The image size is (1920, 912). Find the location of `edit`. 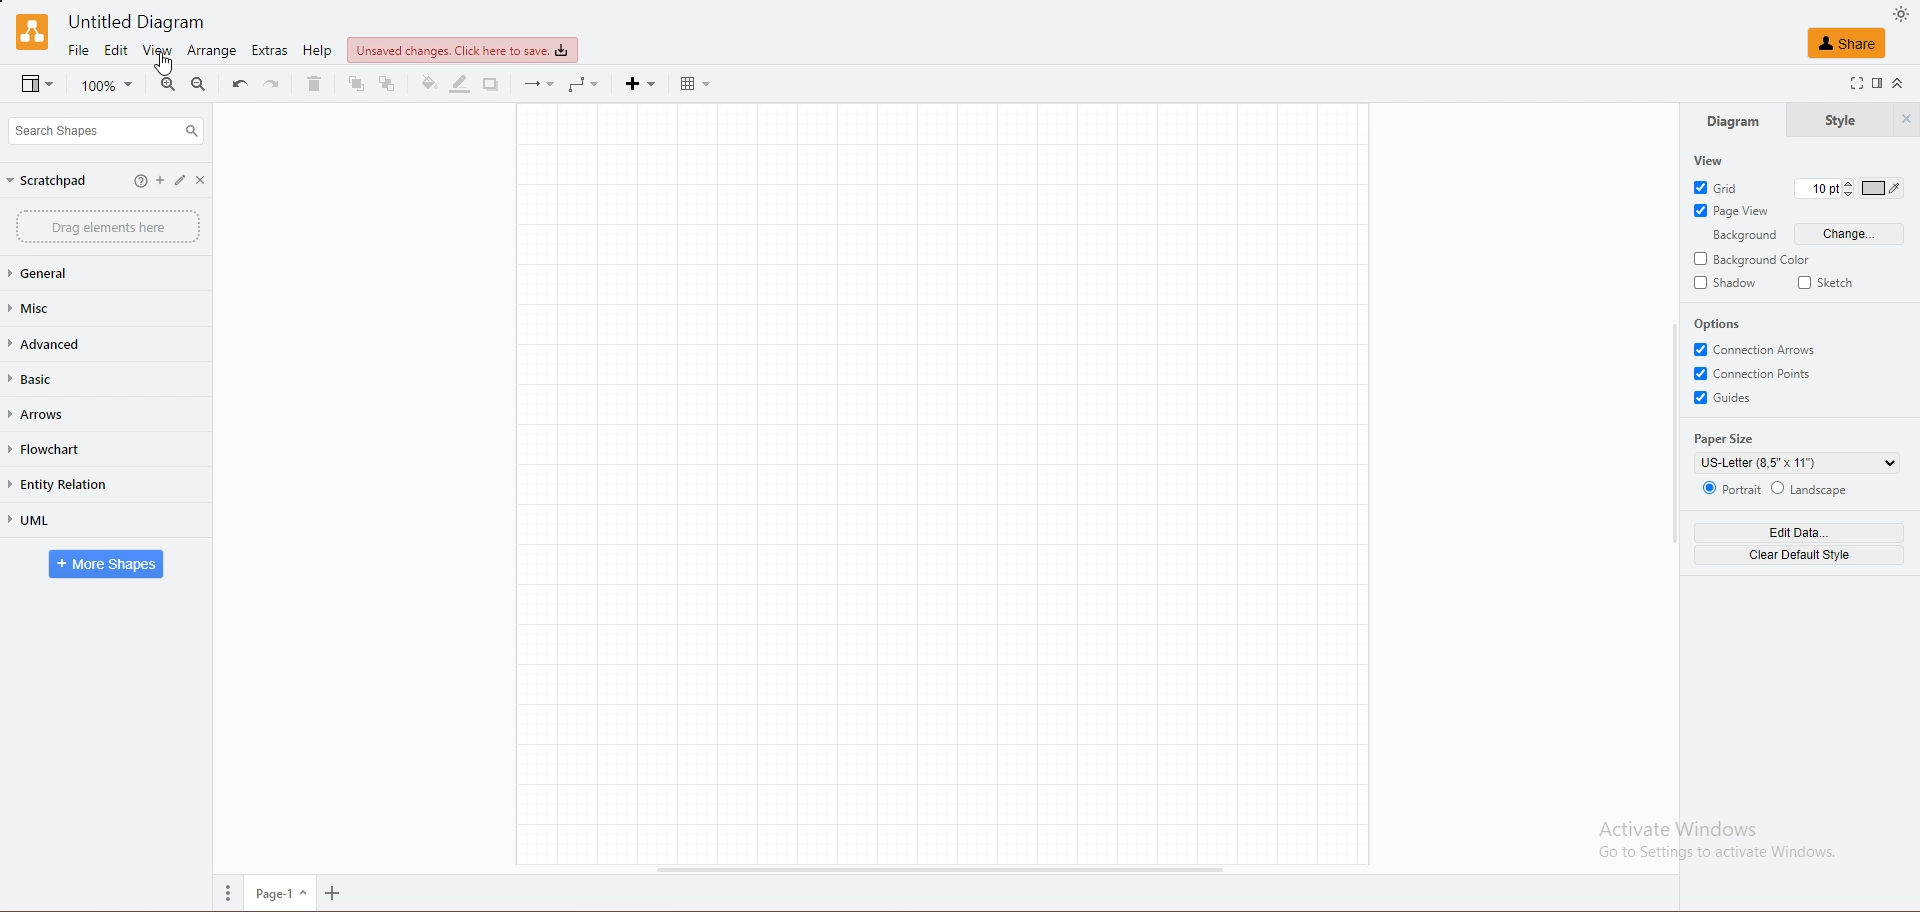

edit is located at coordinates (181, 181).